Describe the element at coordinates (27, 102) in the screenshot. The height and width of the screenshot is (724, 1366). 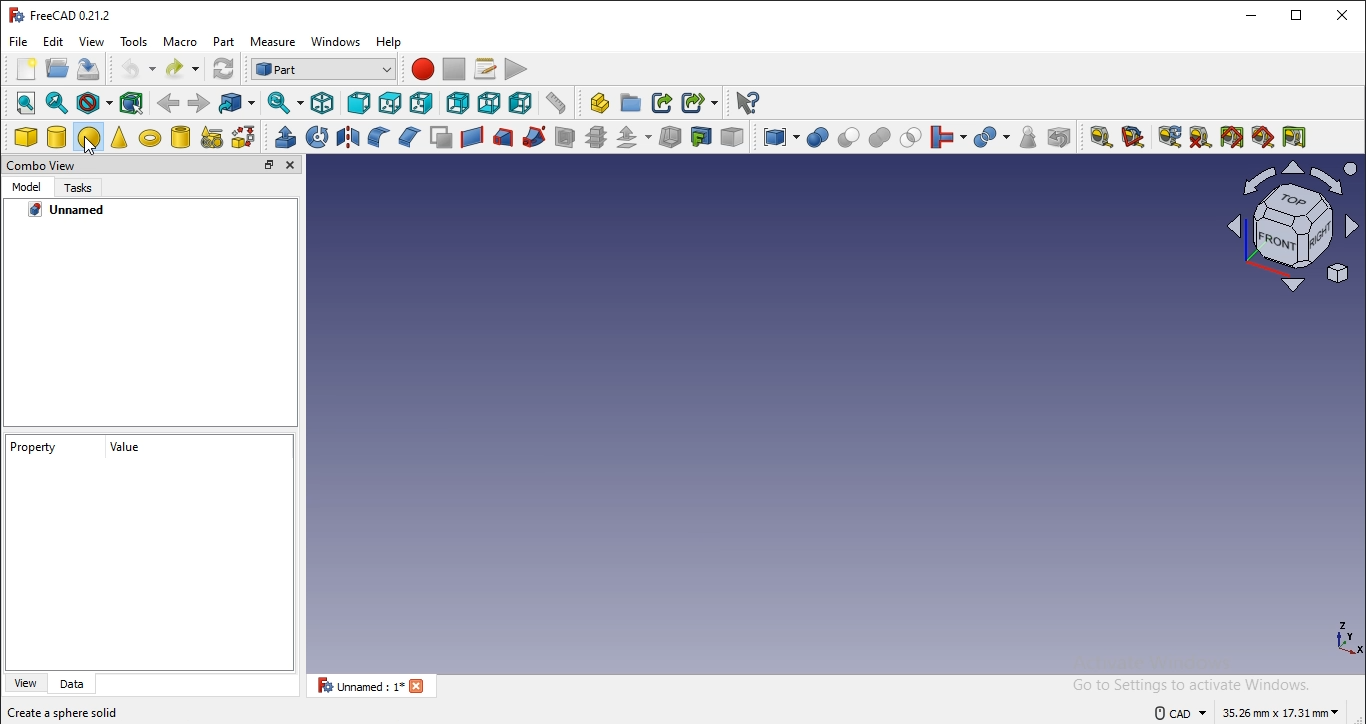
I see `fit all` at that location.